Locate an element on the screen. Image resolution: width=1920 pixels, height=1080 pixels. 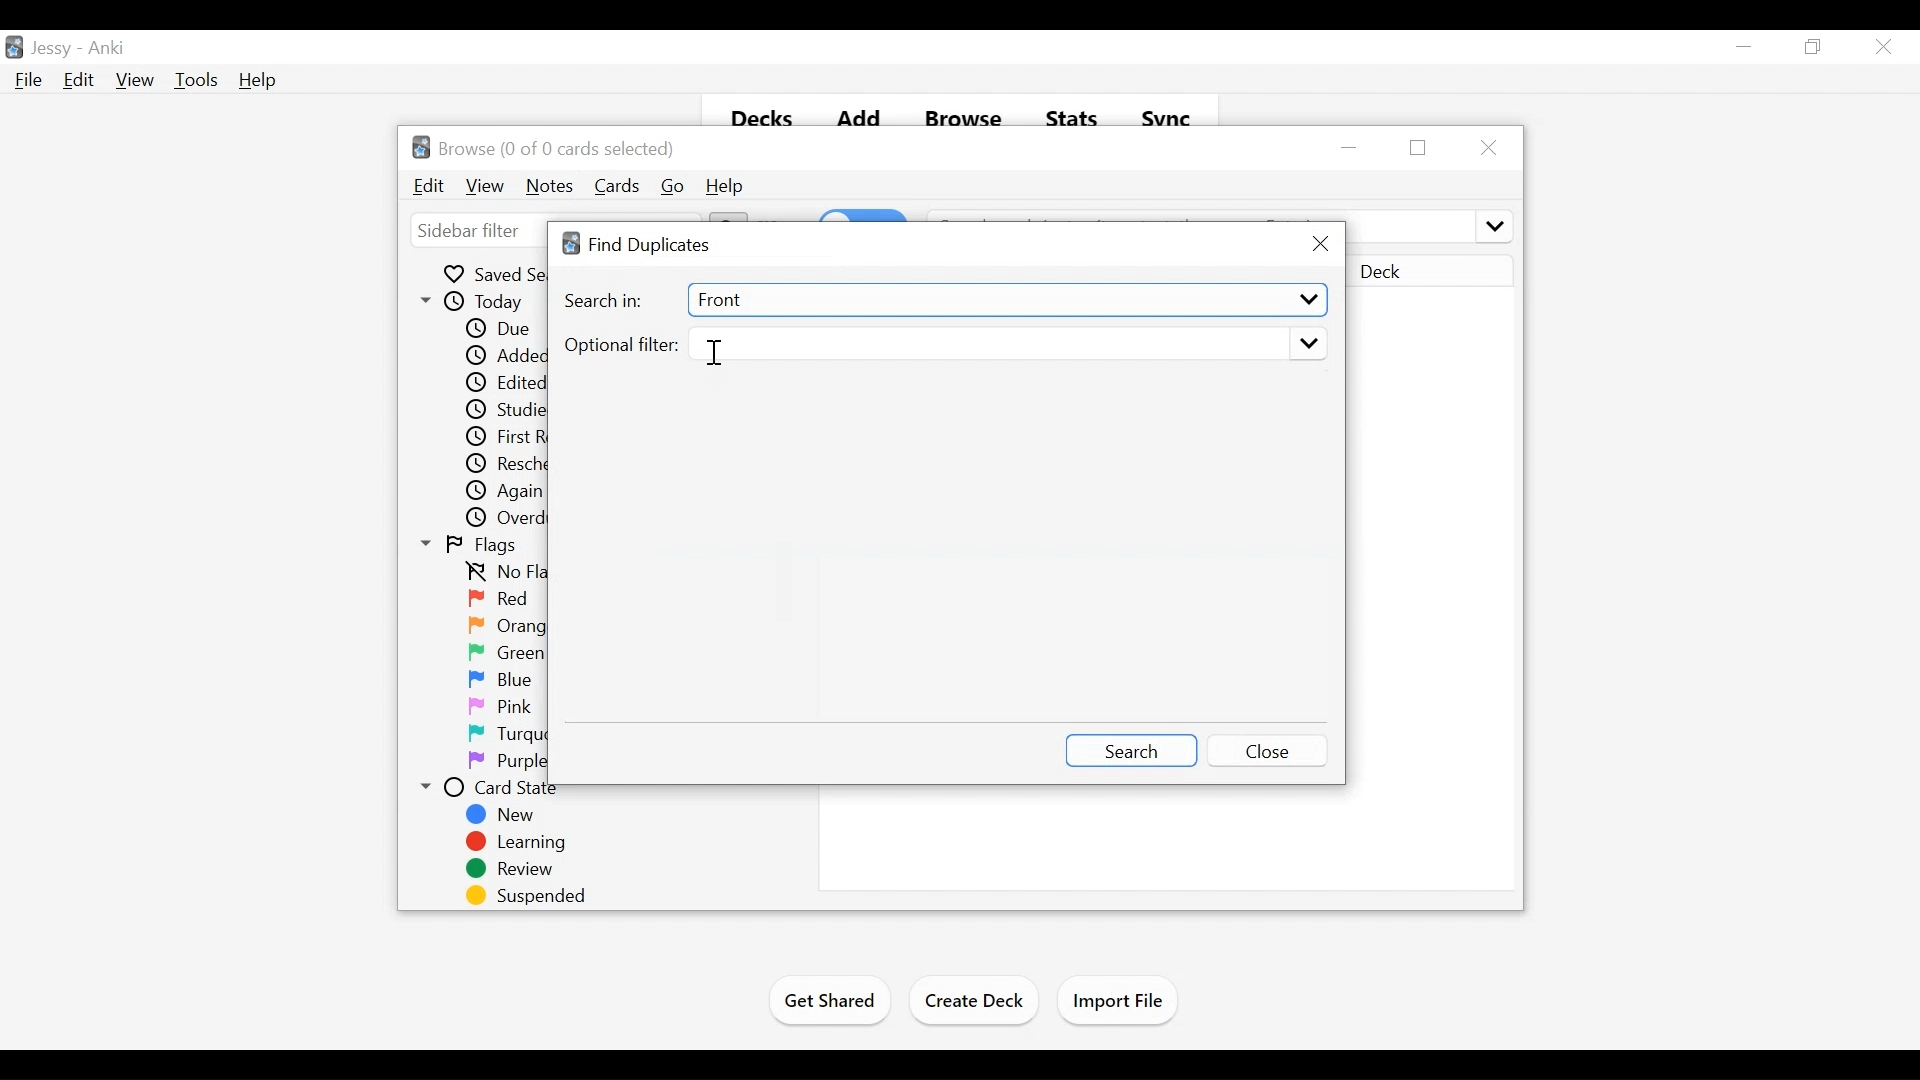
Saved Searches is located at coordinates (494, 273).